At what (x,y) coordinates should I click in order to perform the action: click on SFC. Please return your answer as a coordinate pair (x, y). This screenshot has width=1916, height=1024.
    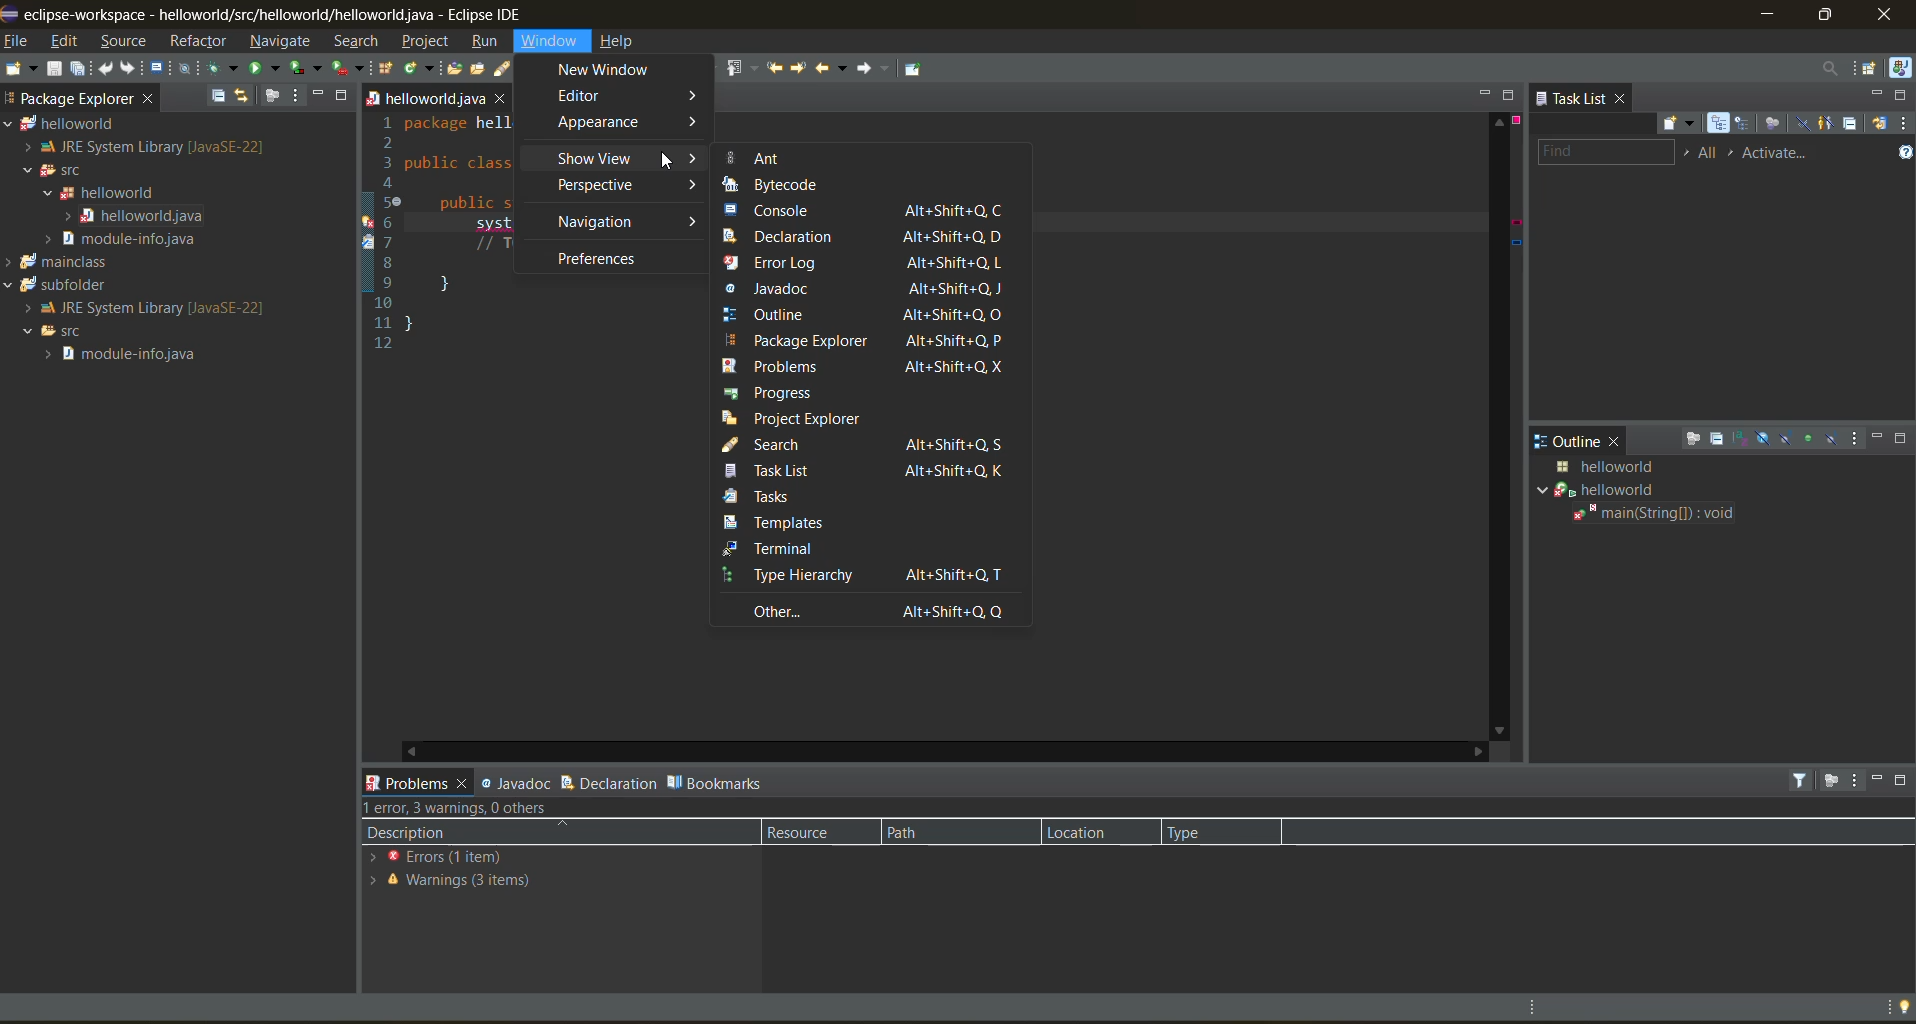
    Looking at the image, I should click on (57, 334).